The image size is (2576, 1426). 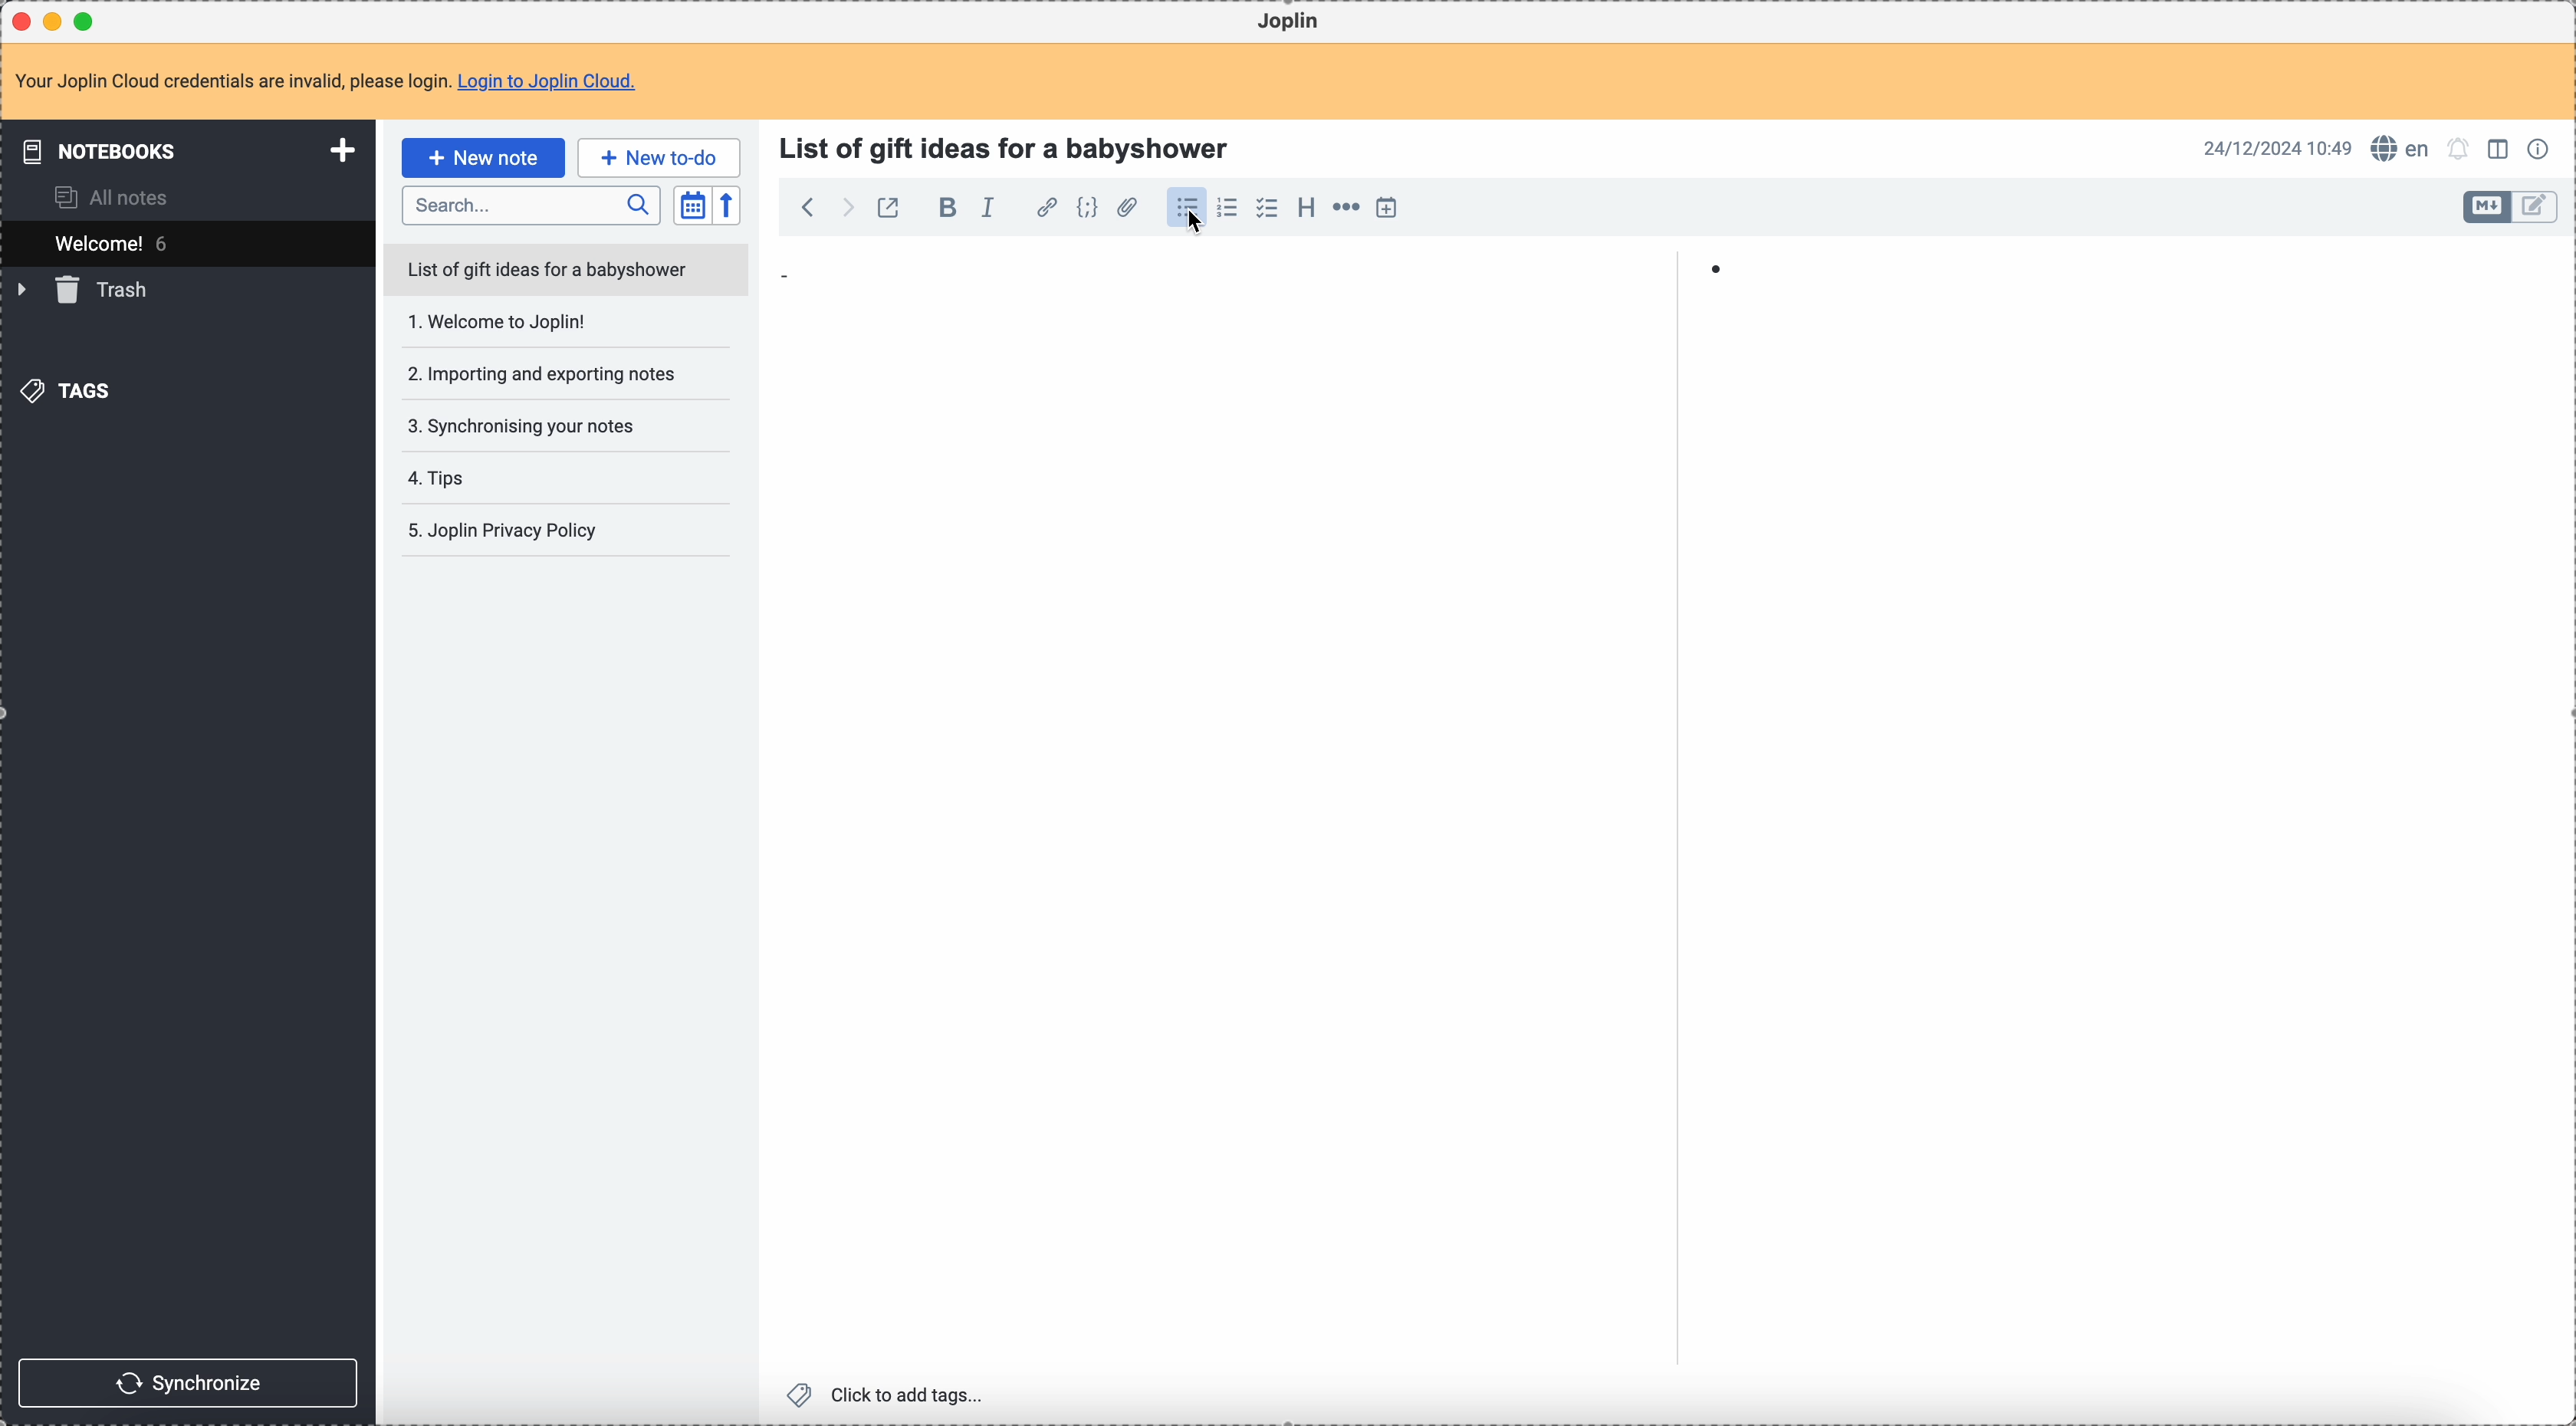 I want to click on horizontal rule, so click(x=1349, y=209).